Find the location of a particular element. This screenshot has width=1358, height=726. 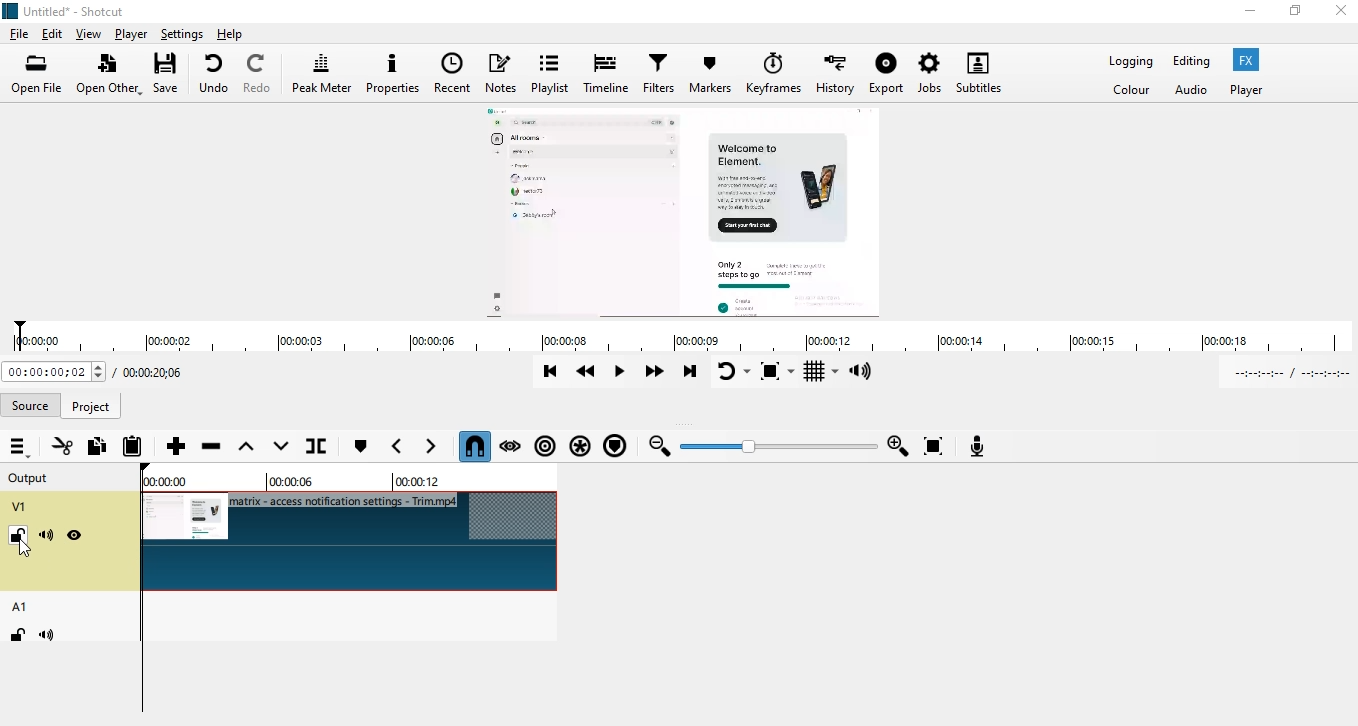

Play quickly backwards is located at coordinates (587, 371).